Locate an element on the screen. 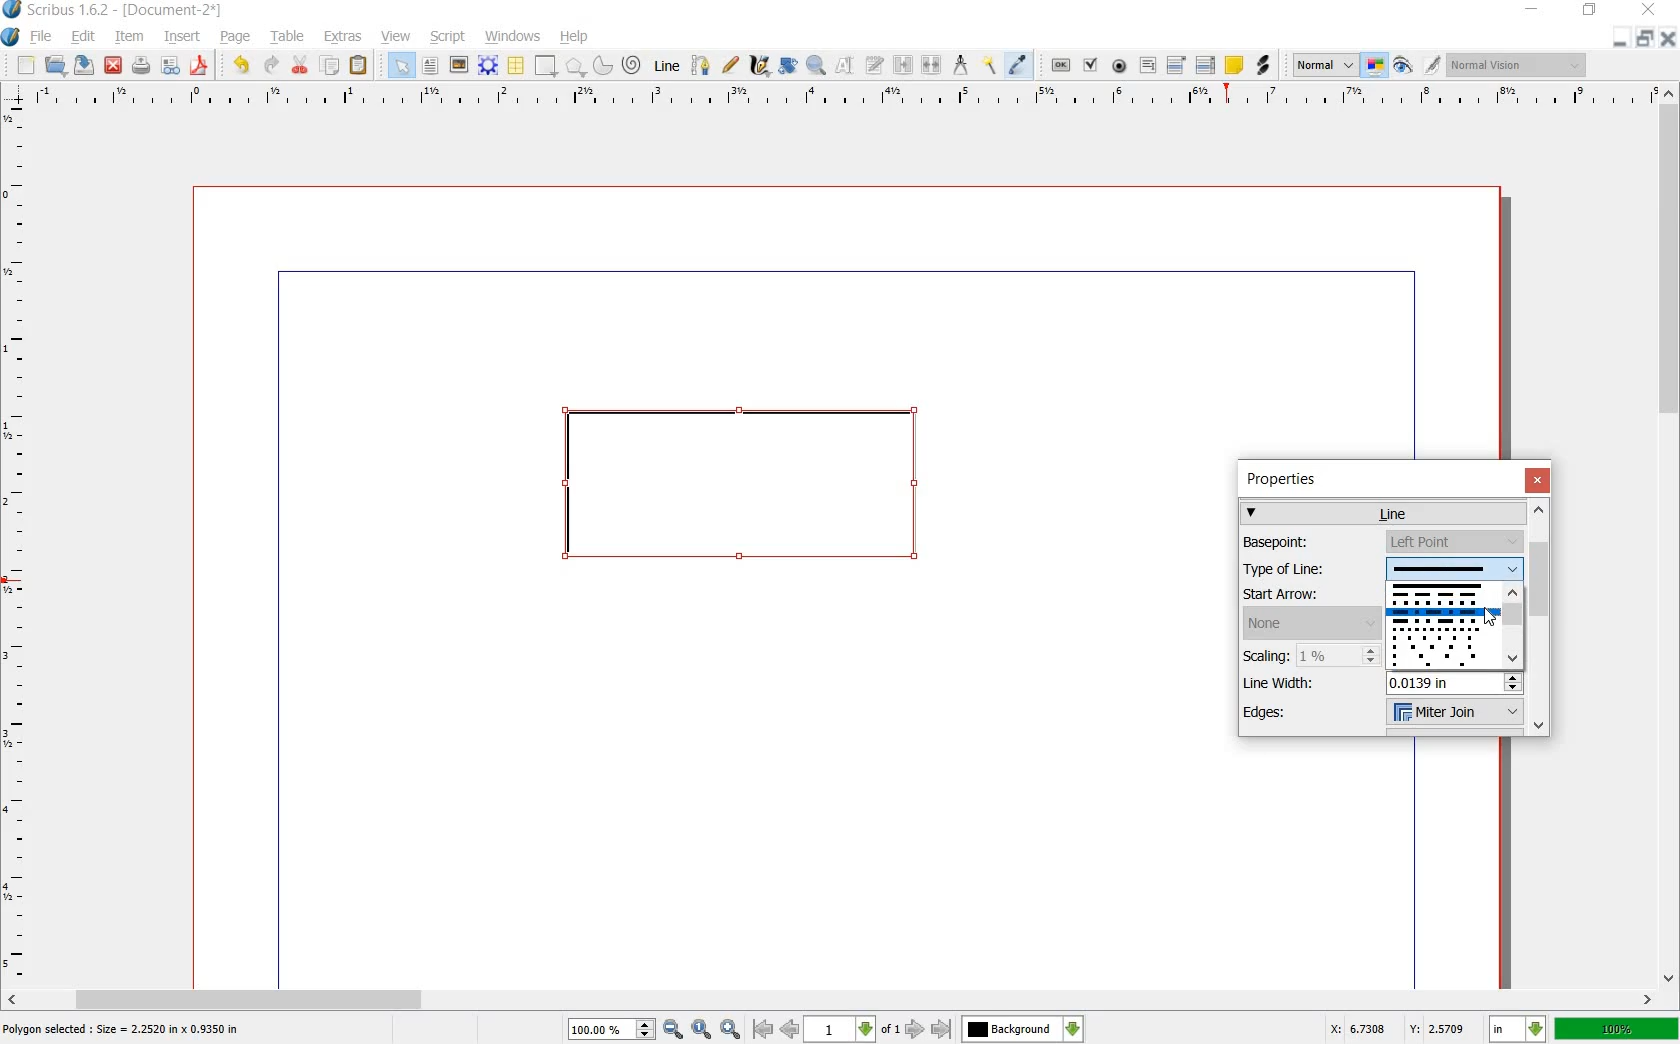 The height and width of the screenshot is (1044, 1680). SPIRAL is located at coordinates (630, 66).